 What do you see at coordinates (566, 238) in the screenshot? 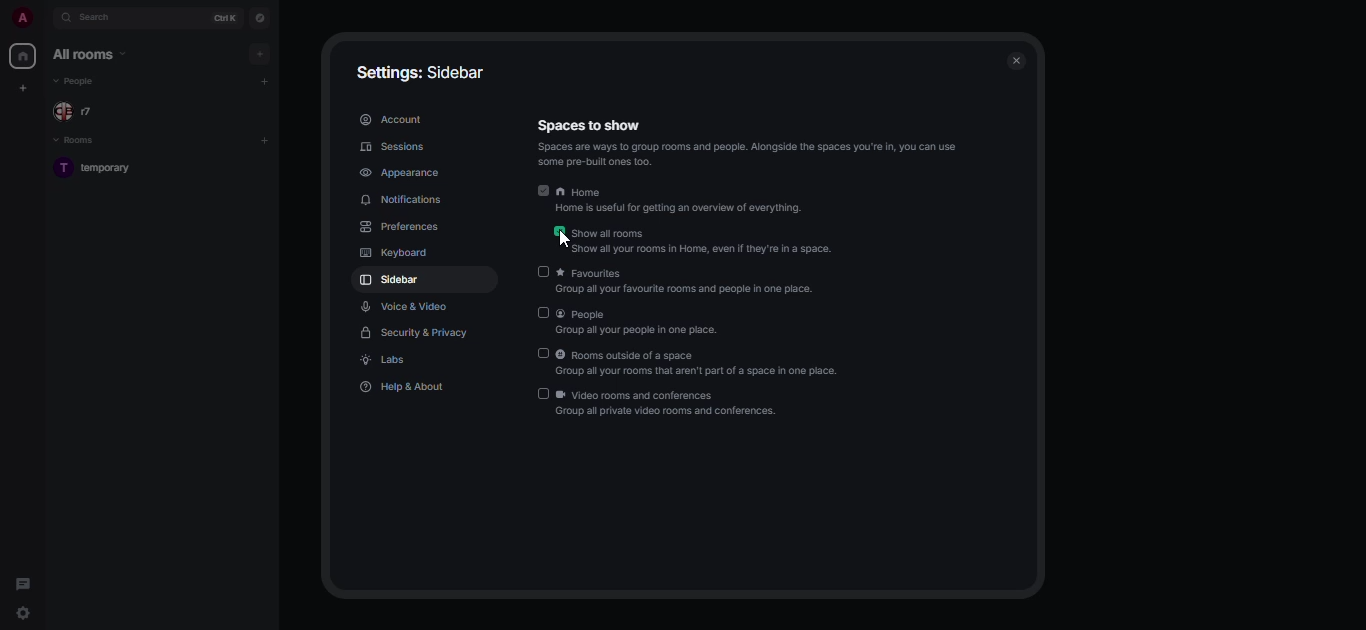
I see `cursor` at bounding box center [566, 238].